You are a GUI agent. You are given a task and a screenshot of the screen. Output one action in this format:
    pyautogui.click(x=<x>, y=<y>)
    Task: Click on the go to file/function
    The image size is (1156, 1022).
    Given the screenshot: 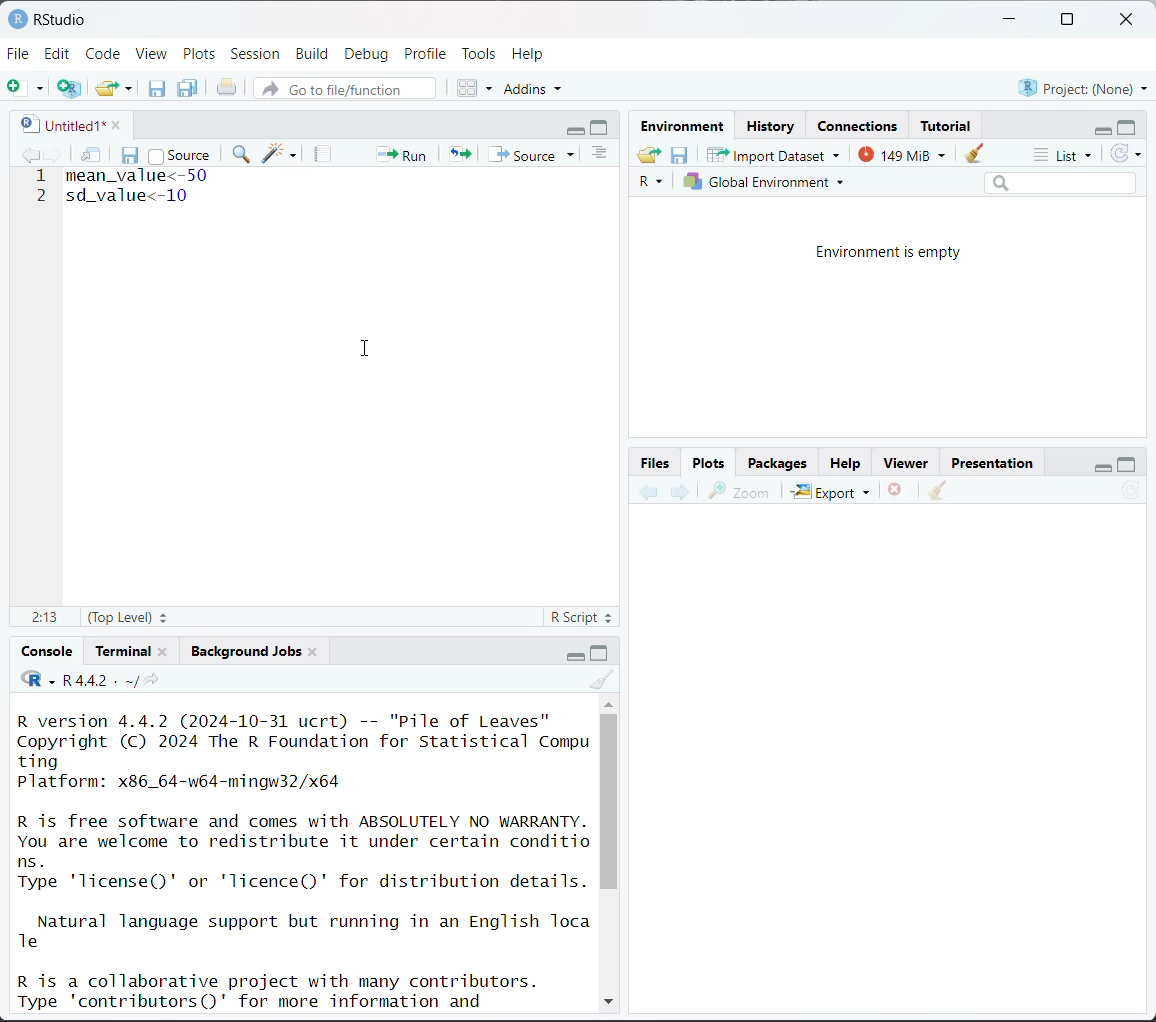 What is the action you would take?
    pyautogui.click(x=343, y=90)
    